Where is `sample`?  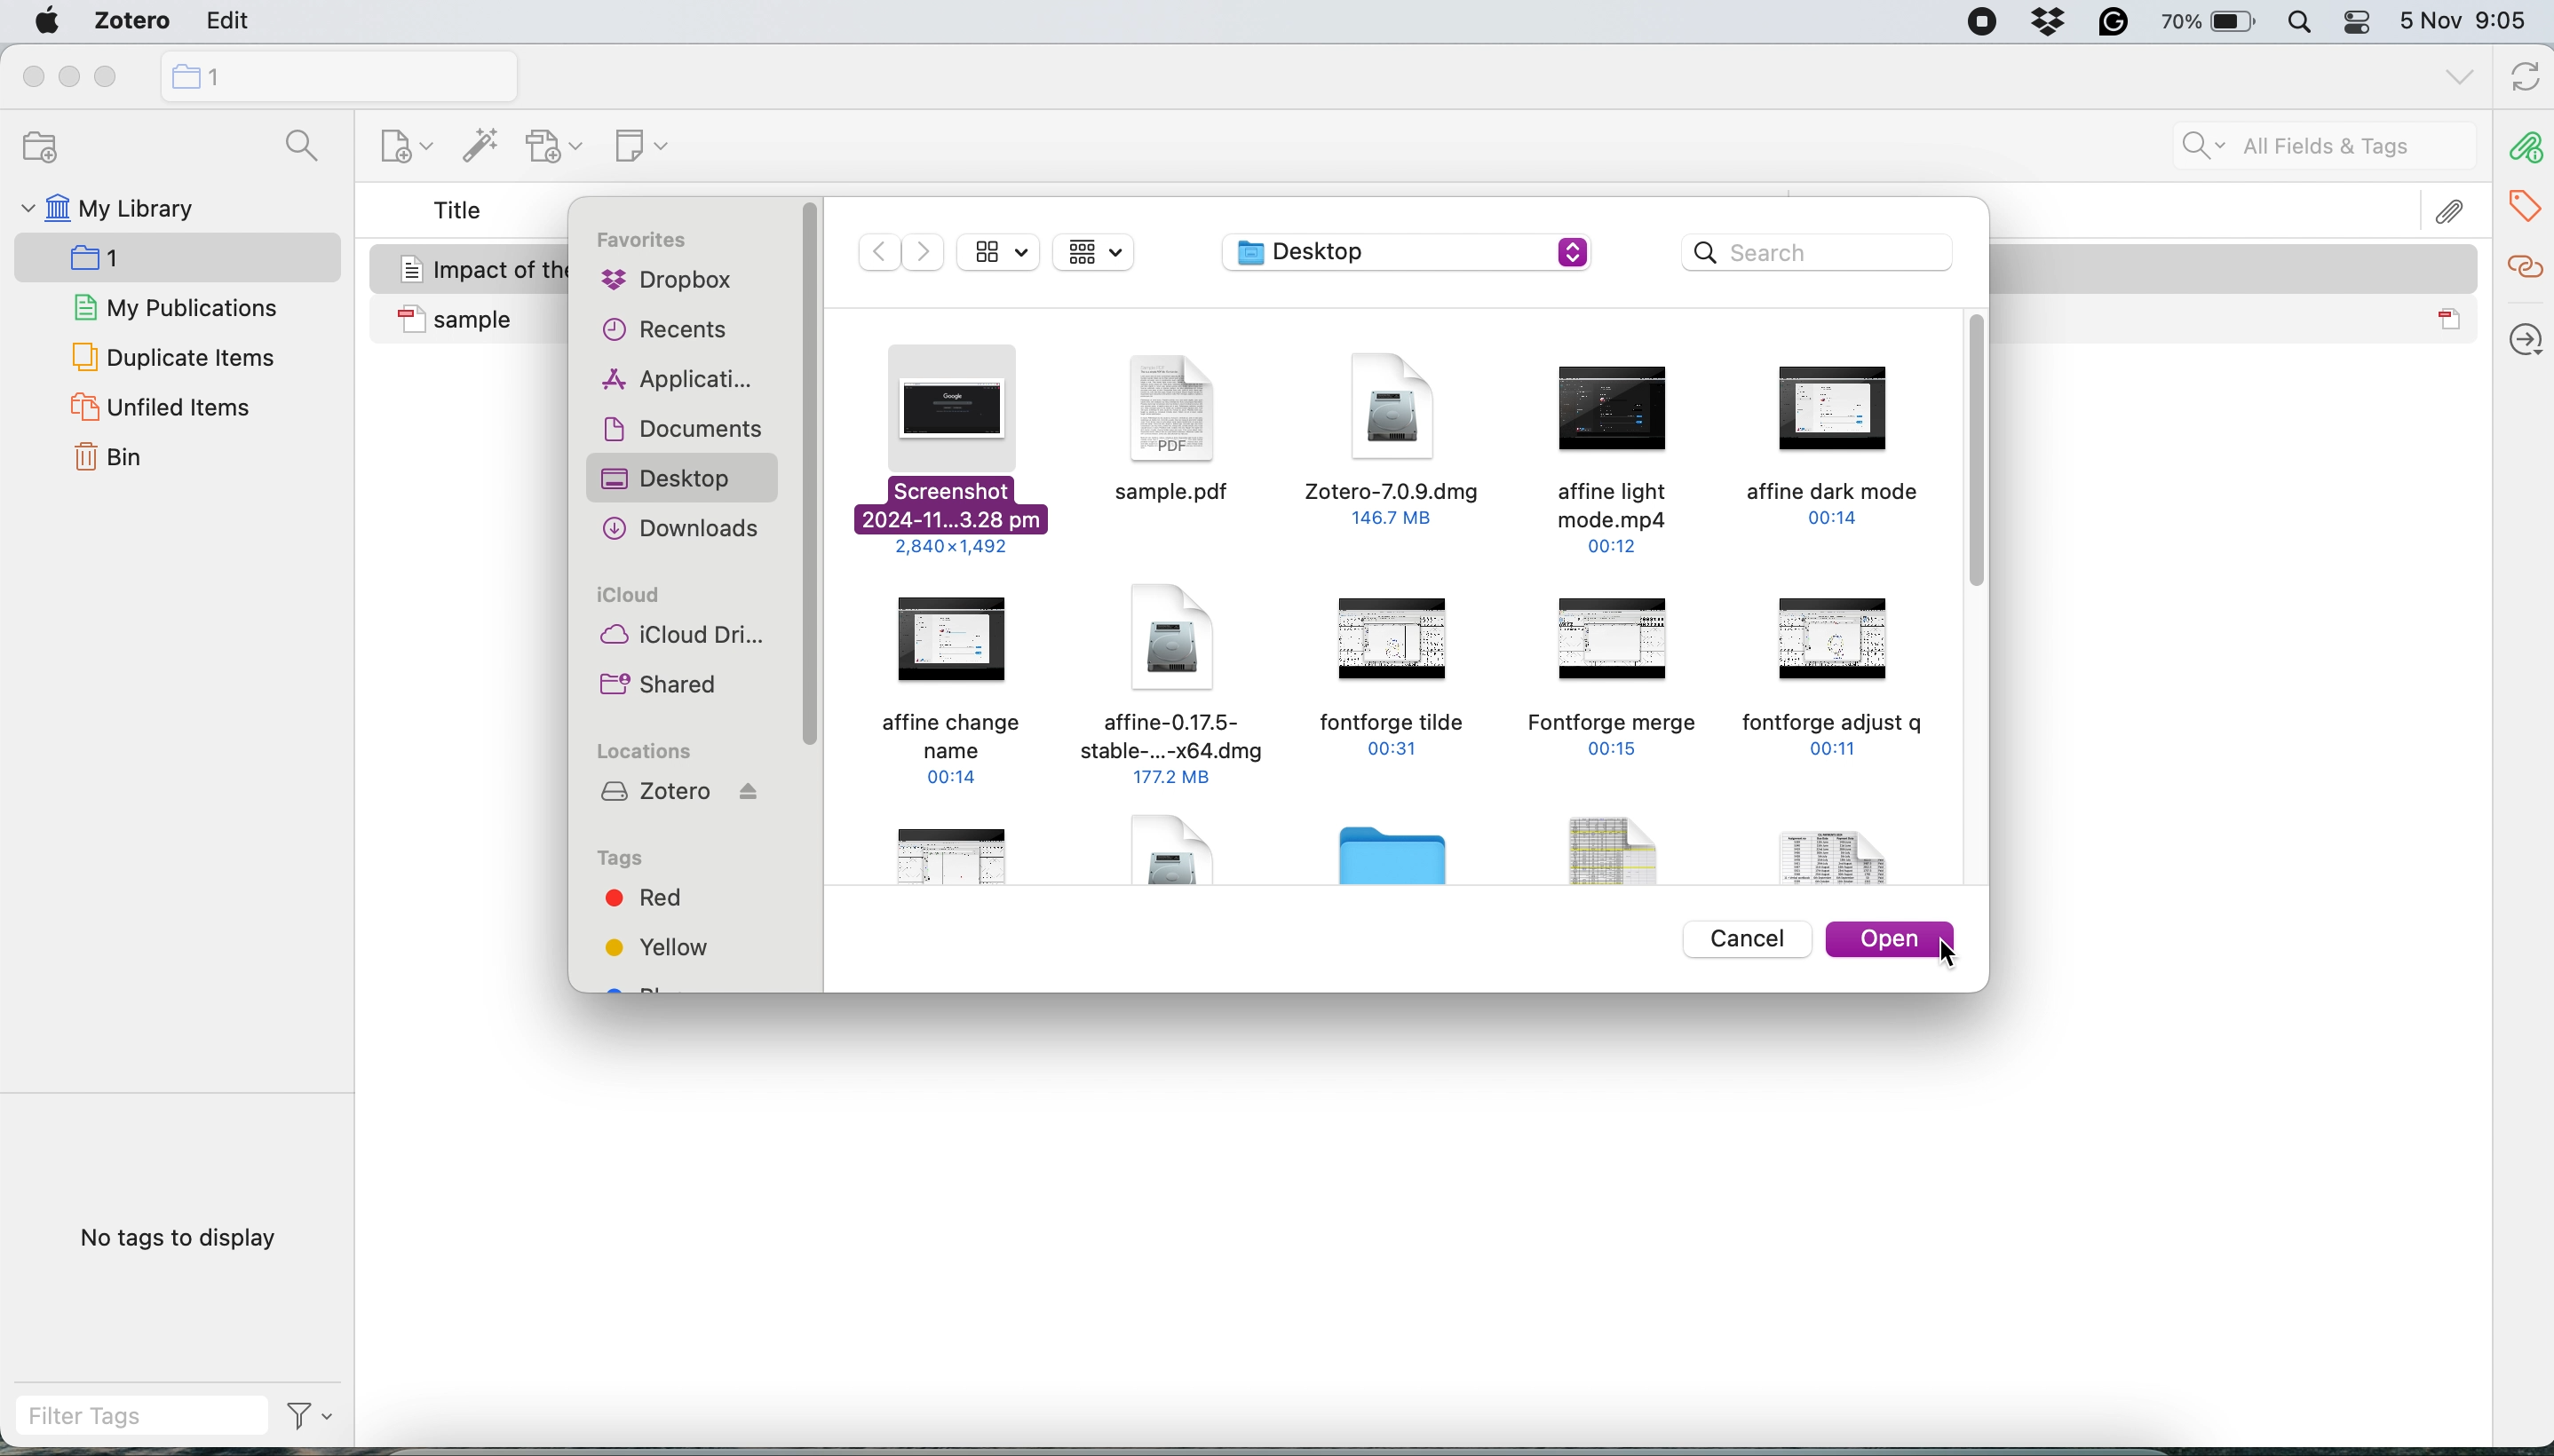
sample is located at coordinates (2239, 320).